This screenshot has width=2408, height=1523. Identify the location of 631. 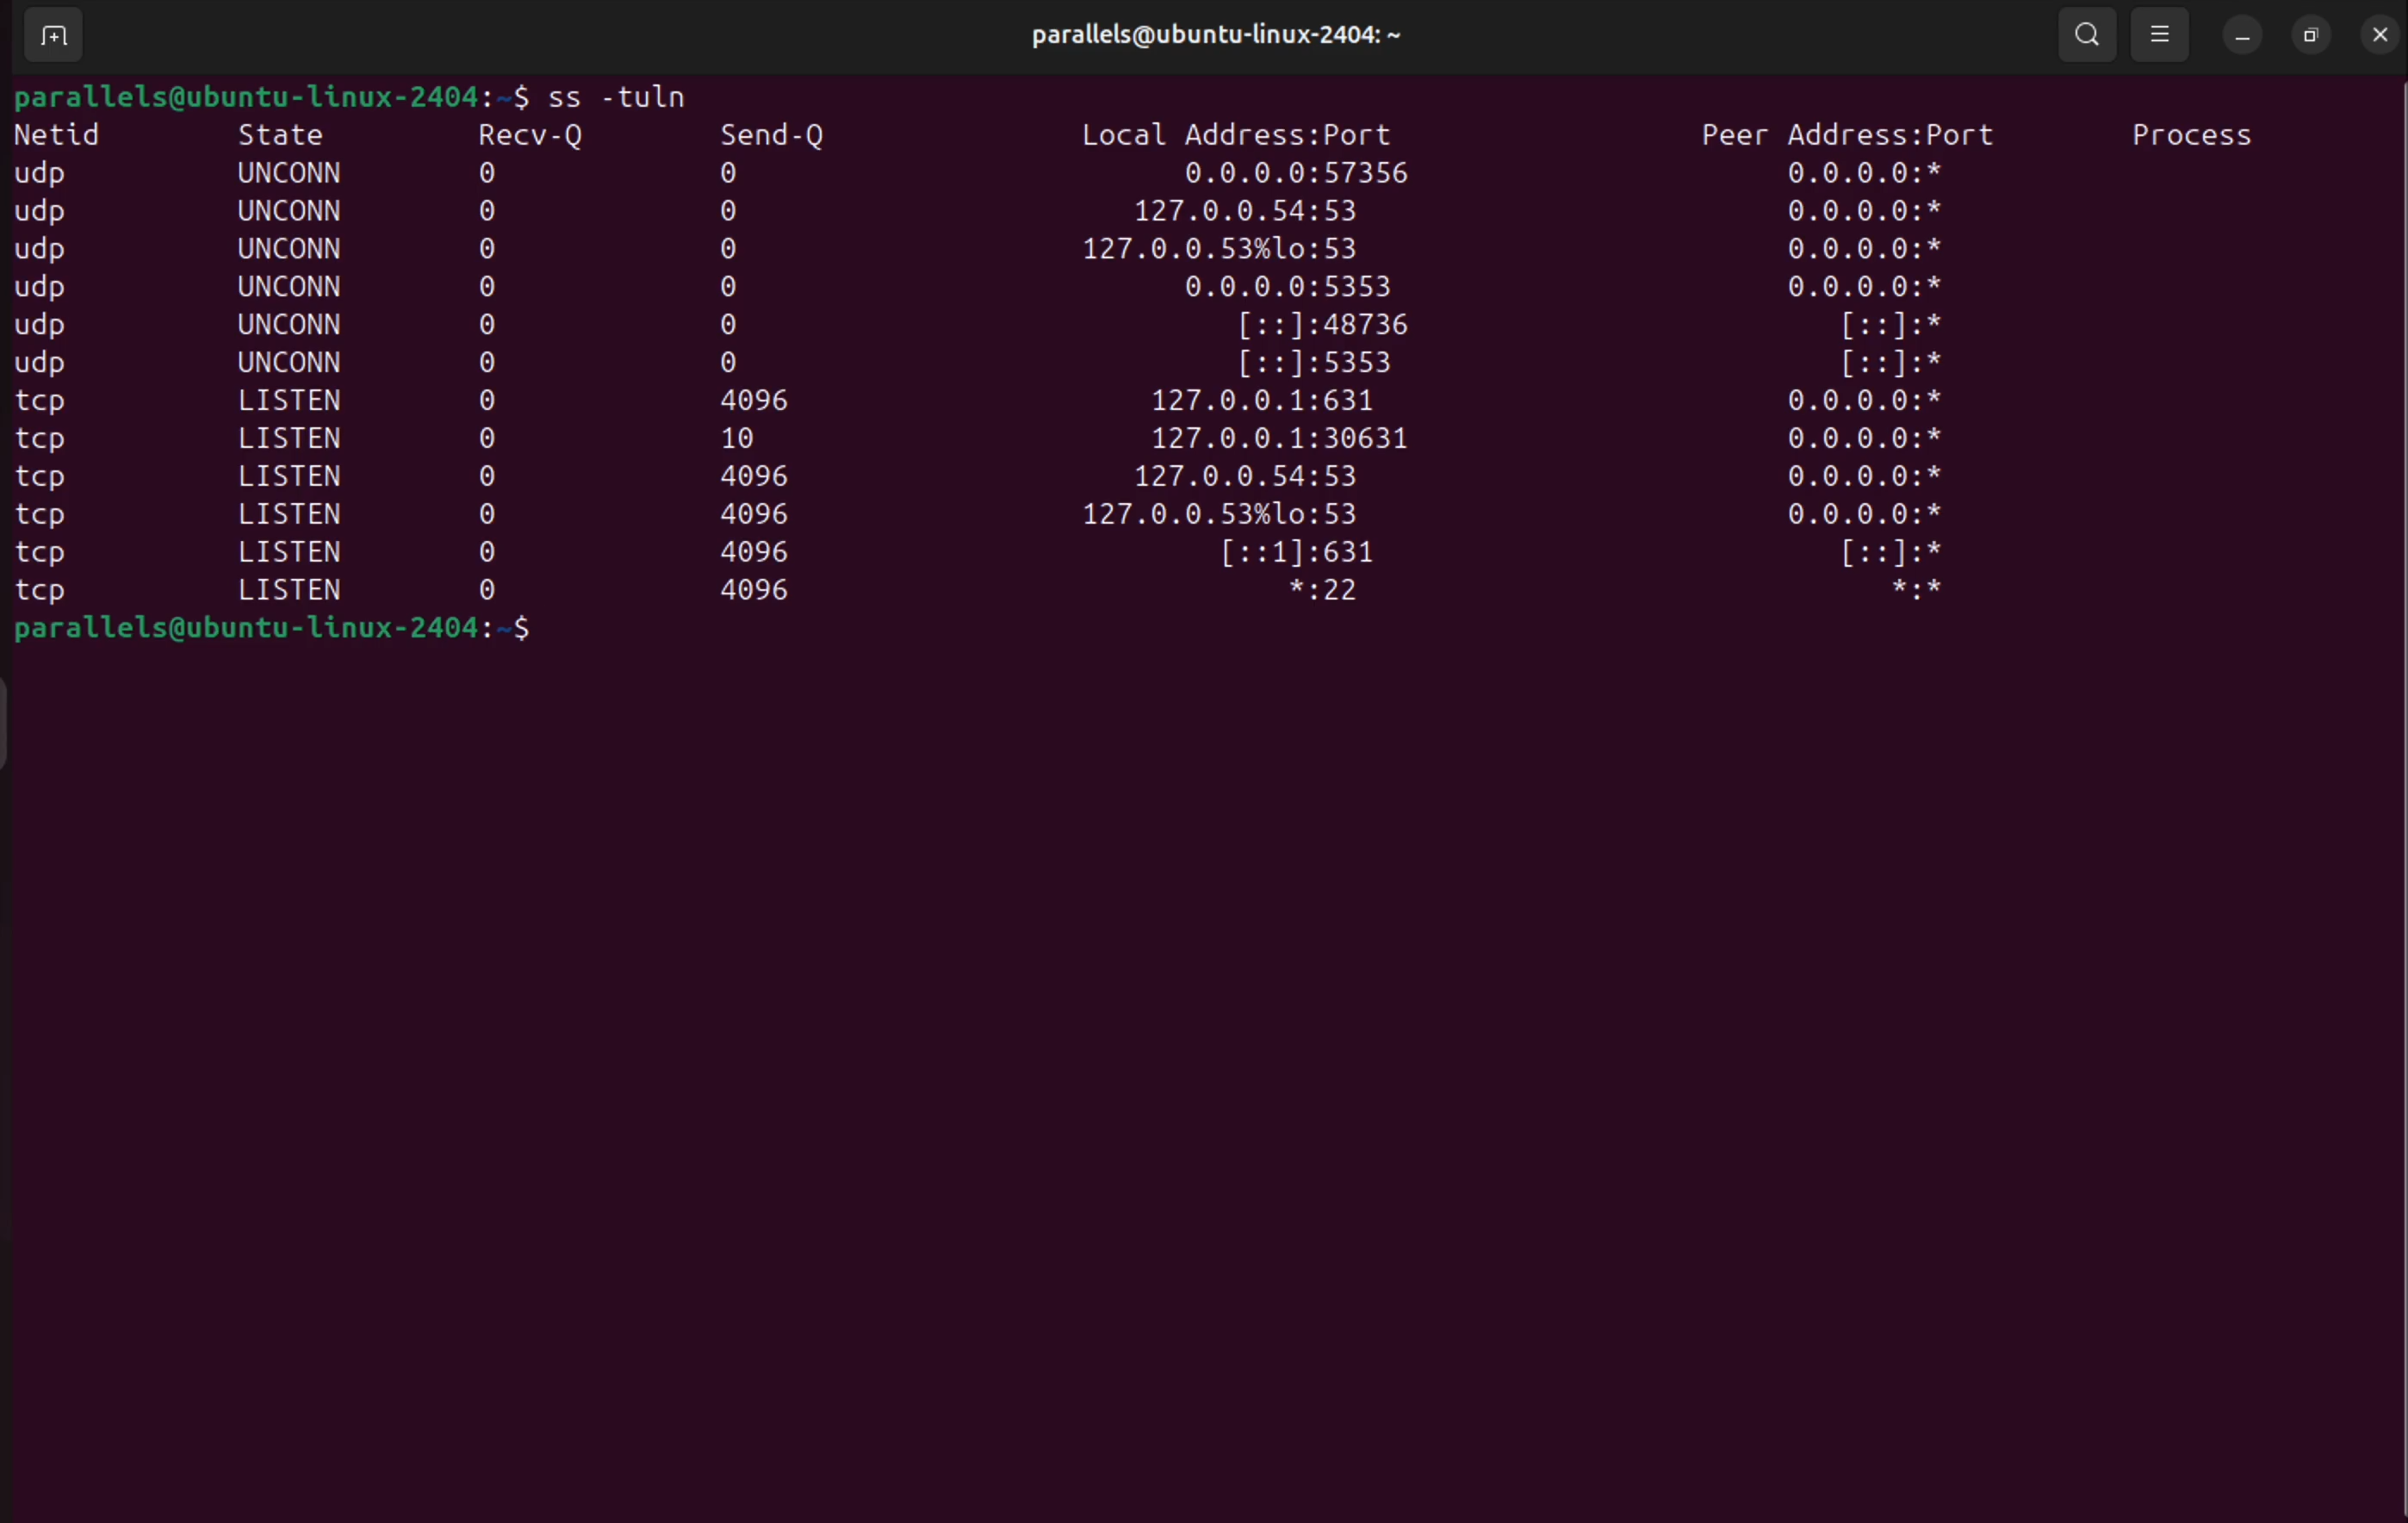
(1307, 555).